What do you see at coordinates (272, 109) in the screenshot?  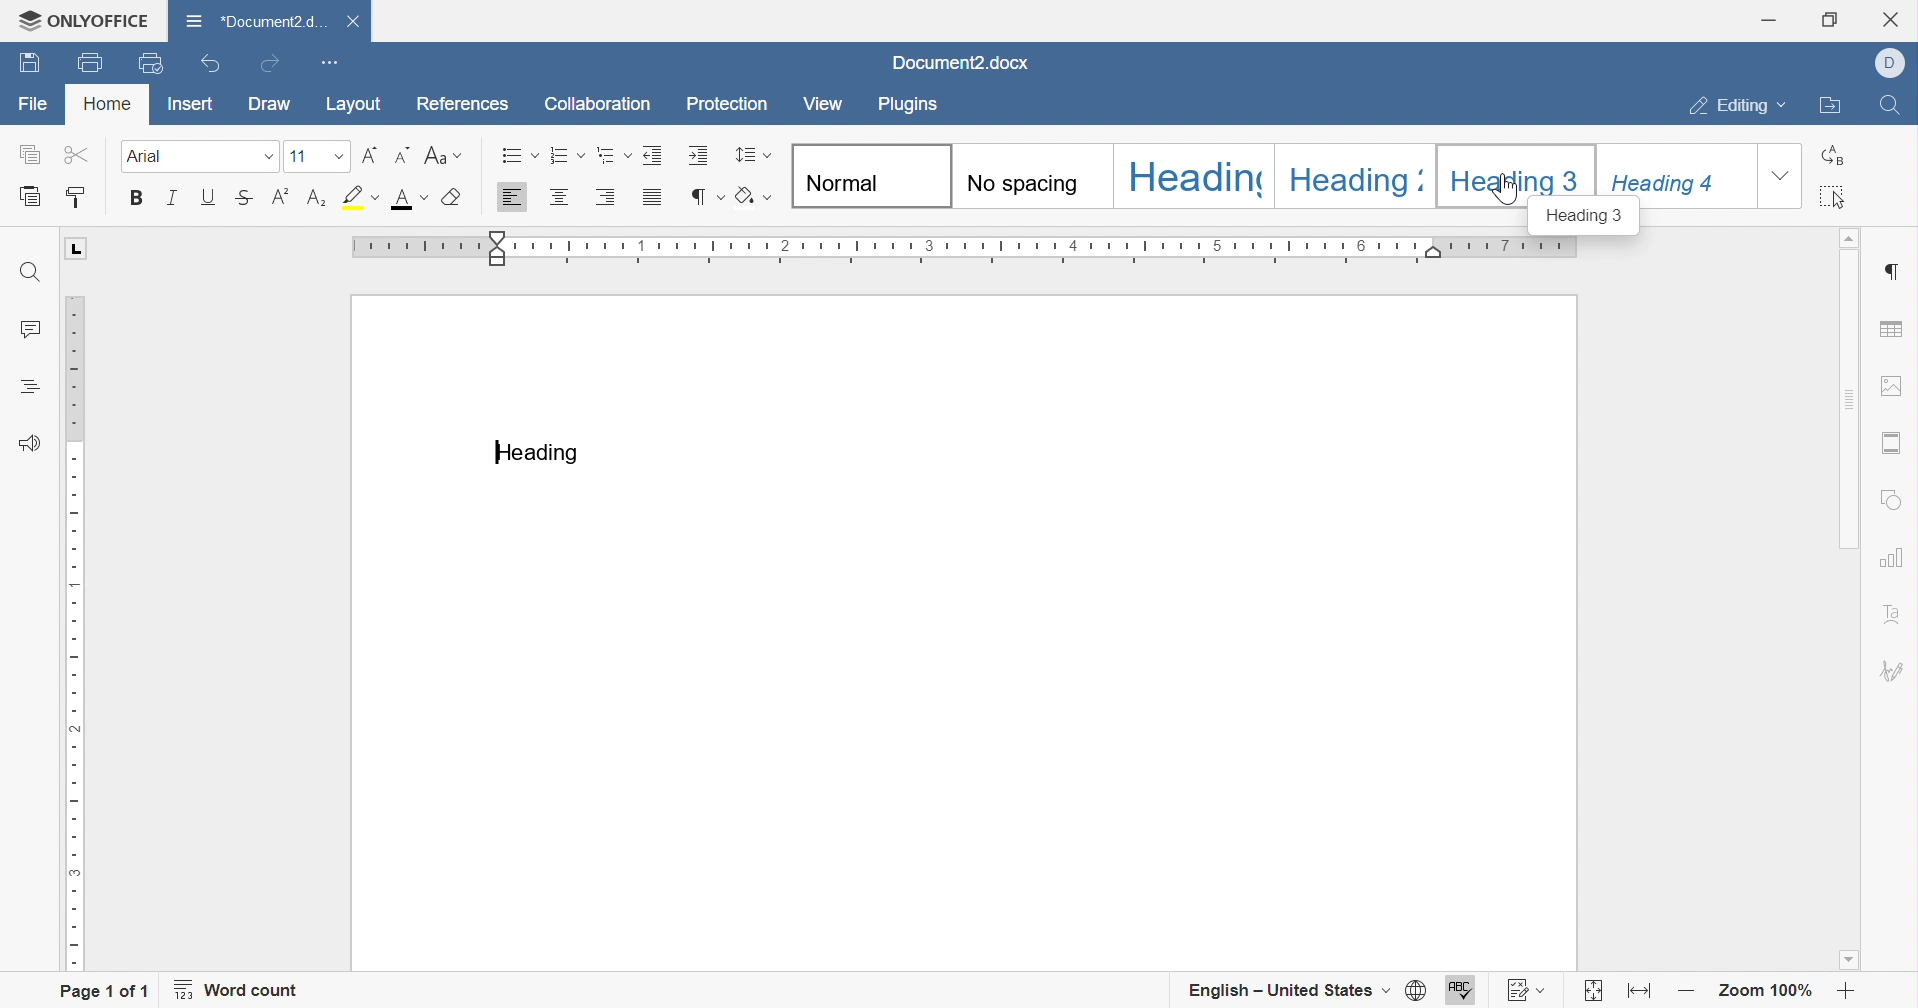 I see `Draw` at bounding box center [272, 109].